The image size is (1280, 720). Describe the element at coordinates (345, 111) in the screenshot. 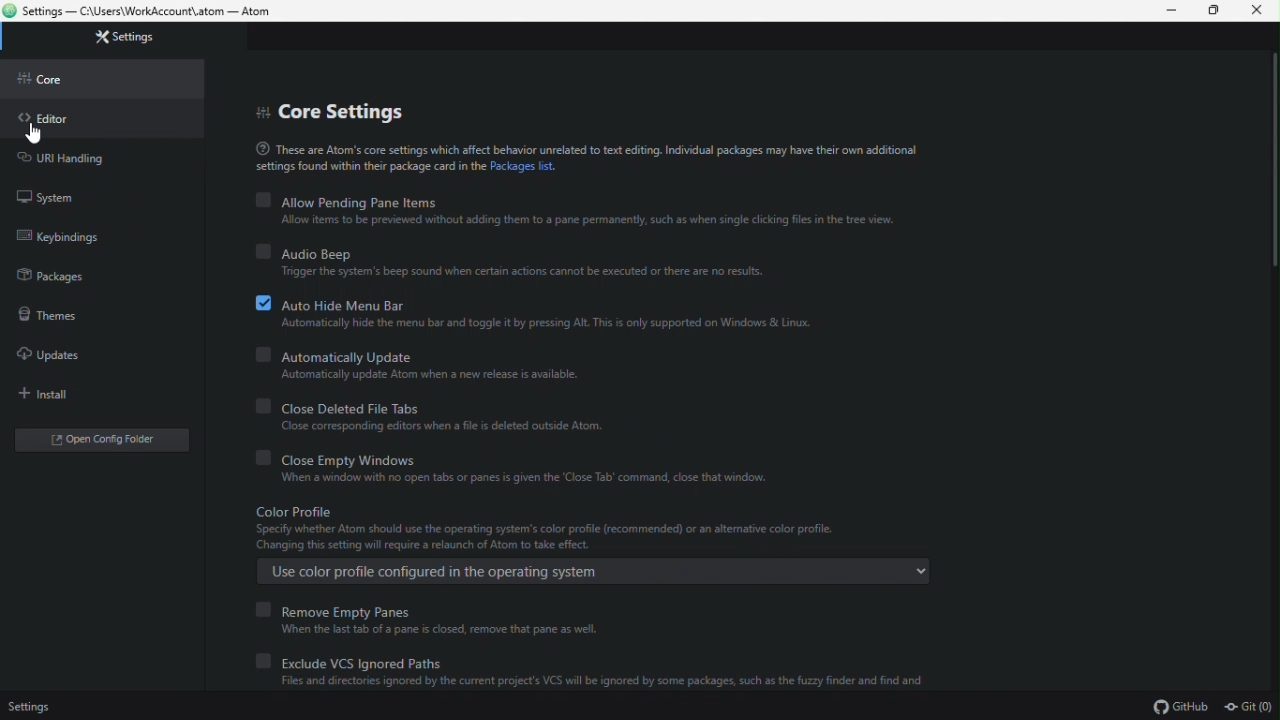

I see `Core settings` at that location.